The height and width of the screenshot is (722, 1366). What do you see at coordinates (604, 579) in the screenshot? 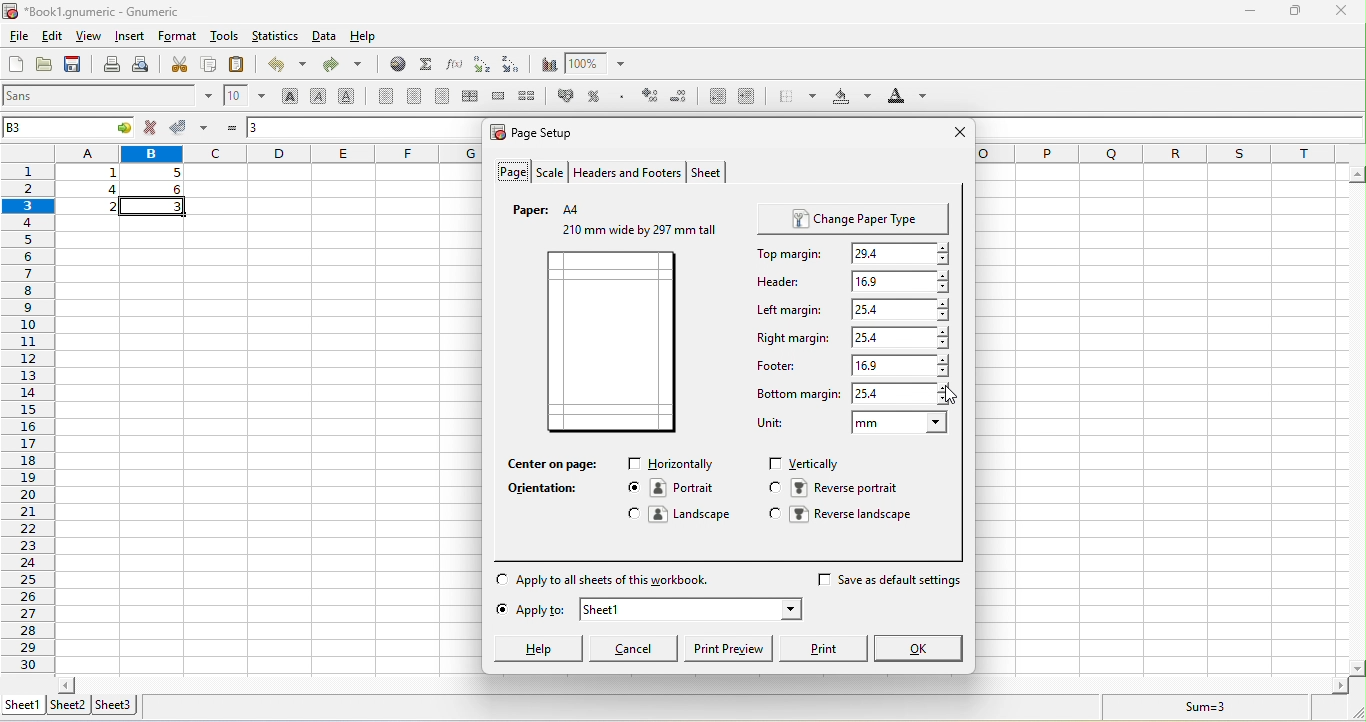
I see `apply to all sheets of this workbook` at bounding box center [604, 579].